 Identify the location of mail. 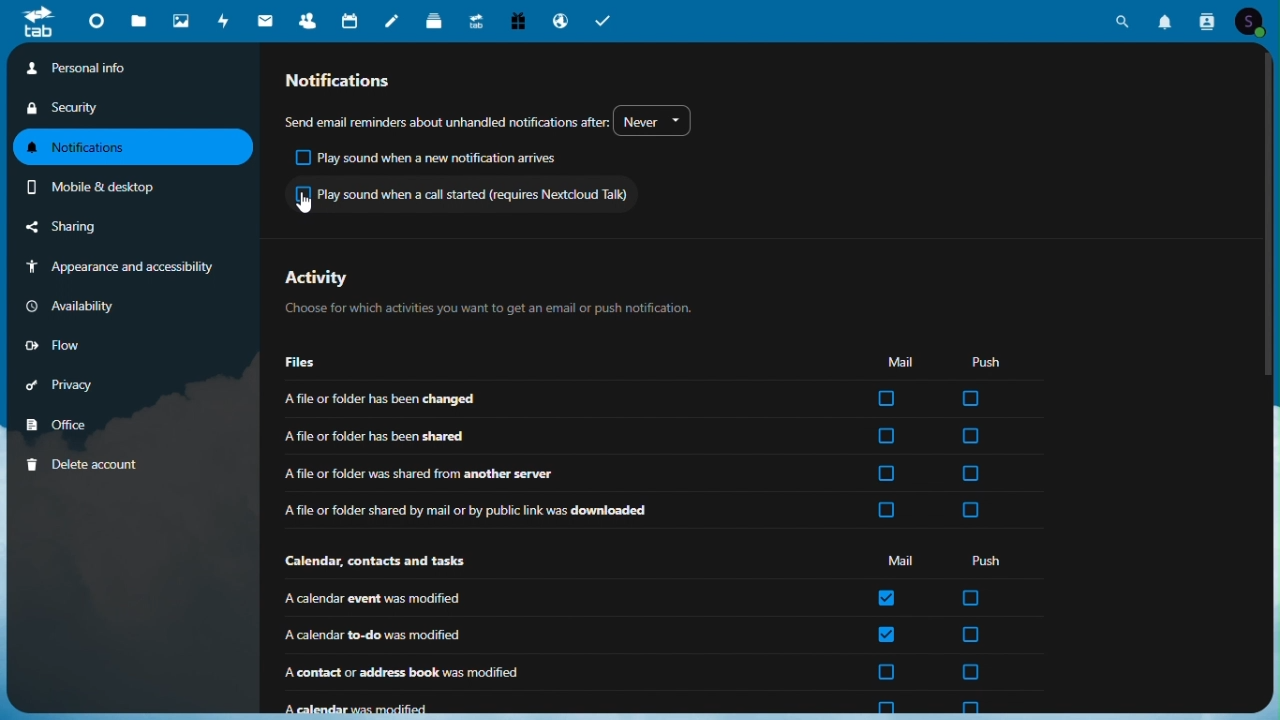
(266, 20).